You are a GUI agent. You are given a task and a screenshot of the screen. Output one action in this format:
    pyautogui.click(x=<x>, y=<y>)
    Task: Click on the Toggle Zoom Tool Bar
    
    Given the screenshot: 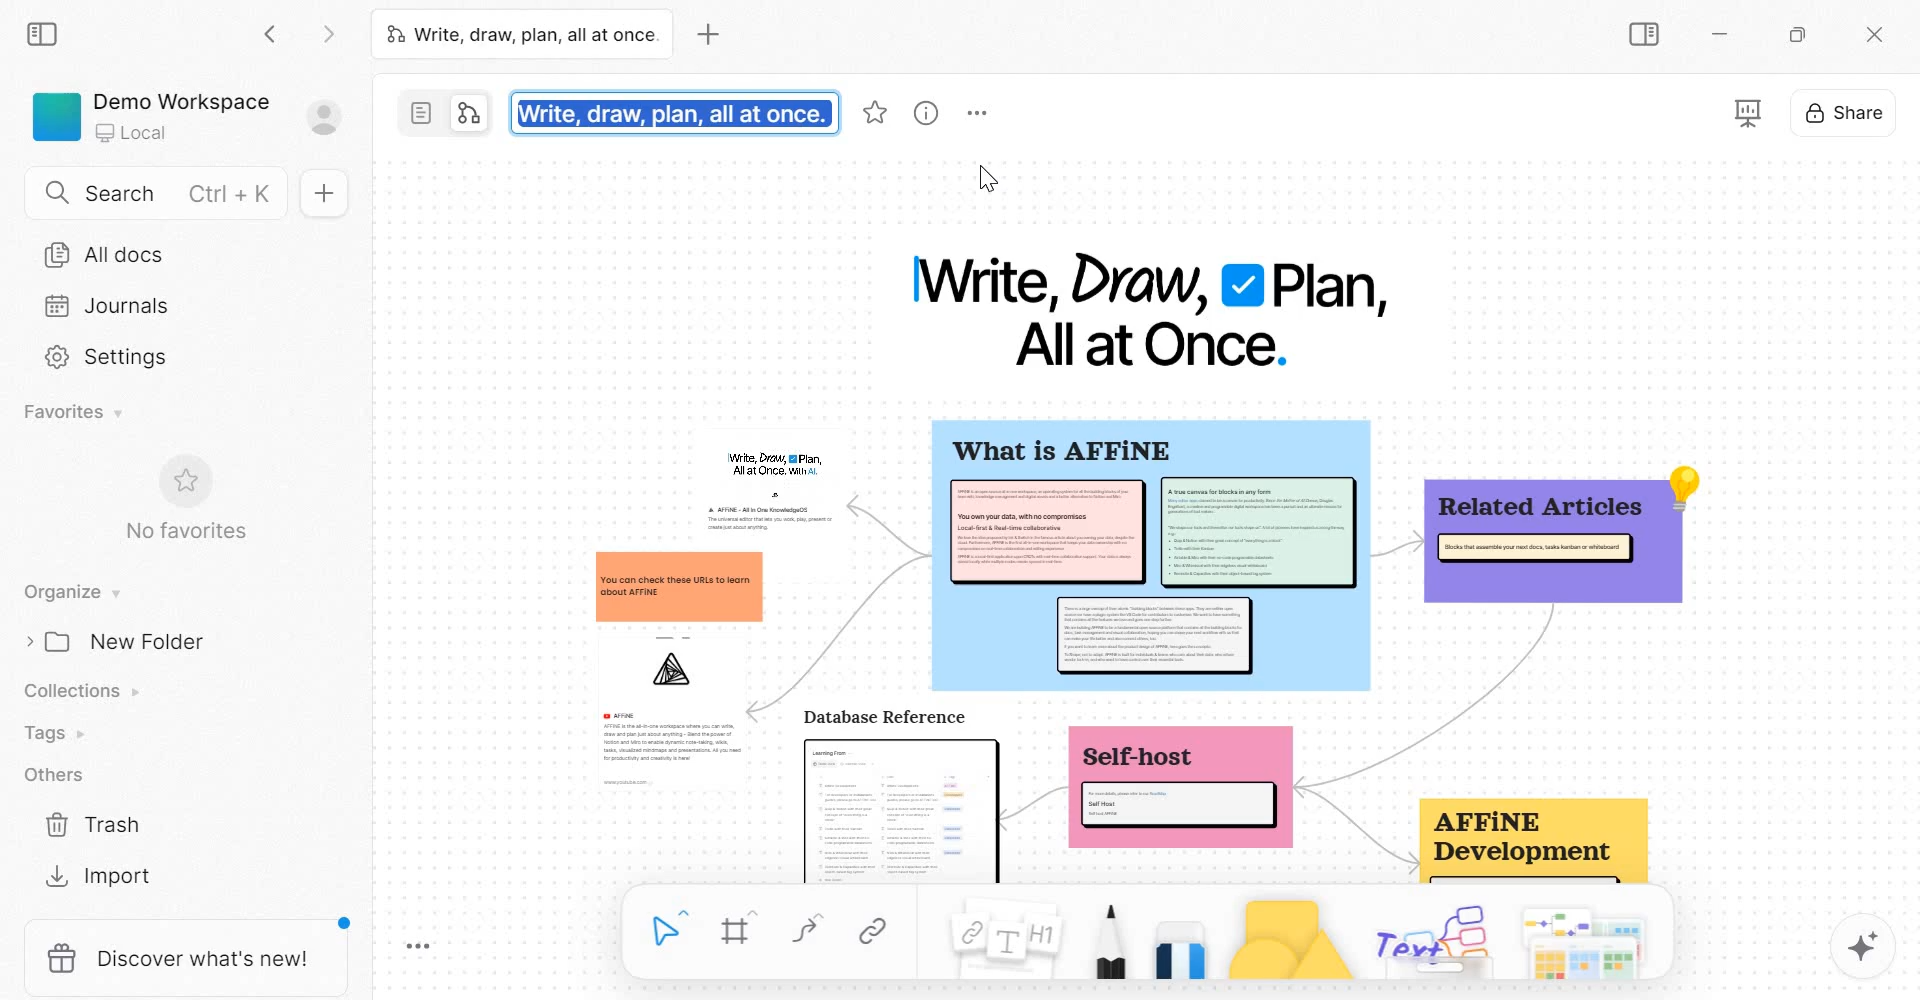 What is the action you would take?
    pyautogui.click(x=415, y=946)
    